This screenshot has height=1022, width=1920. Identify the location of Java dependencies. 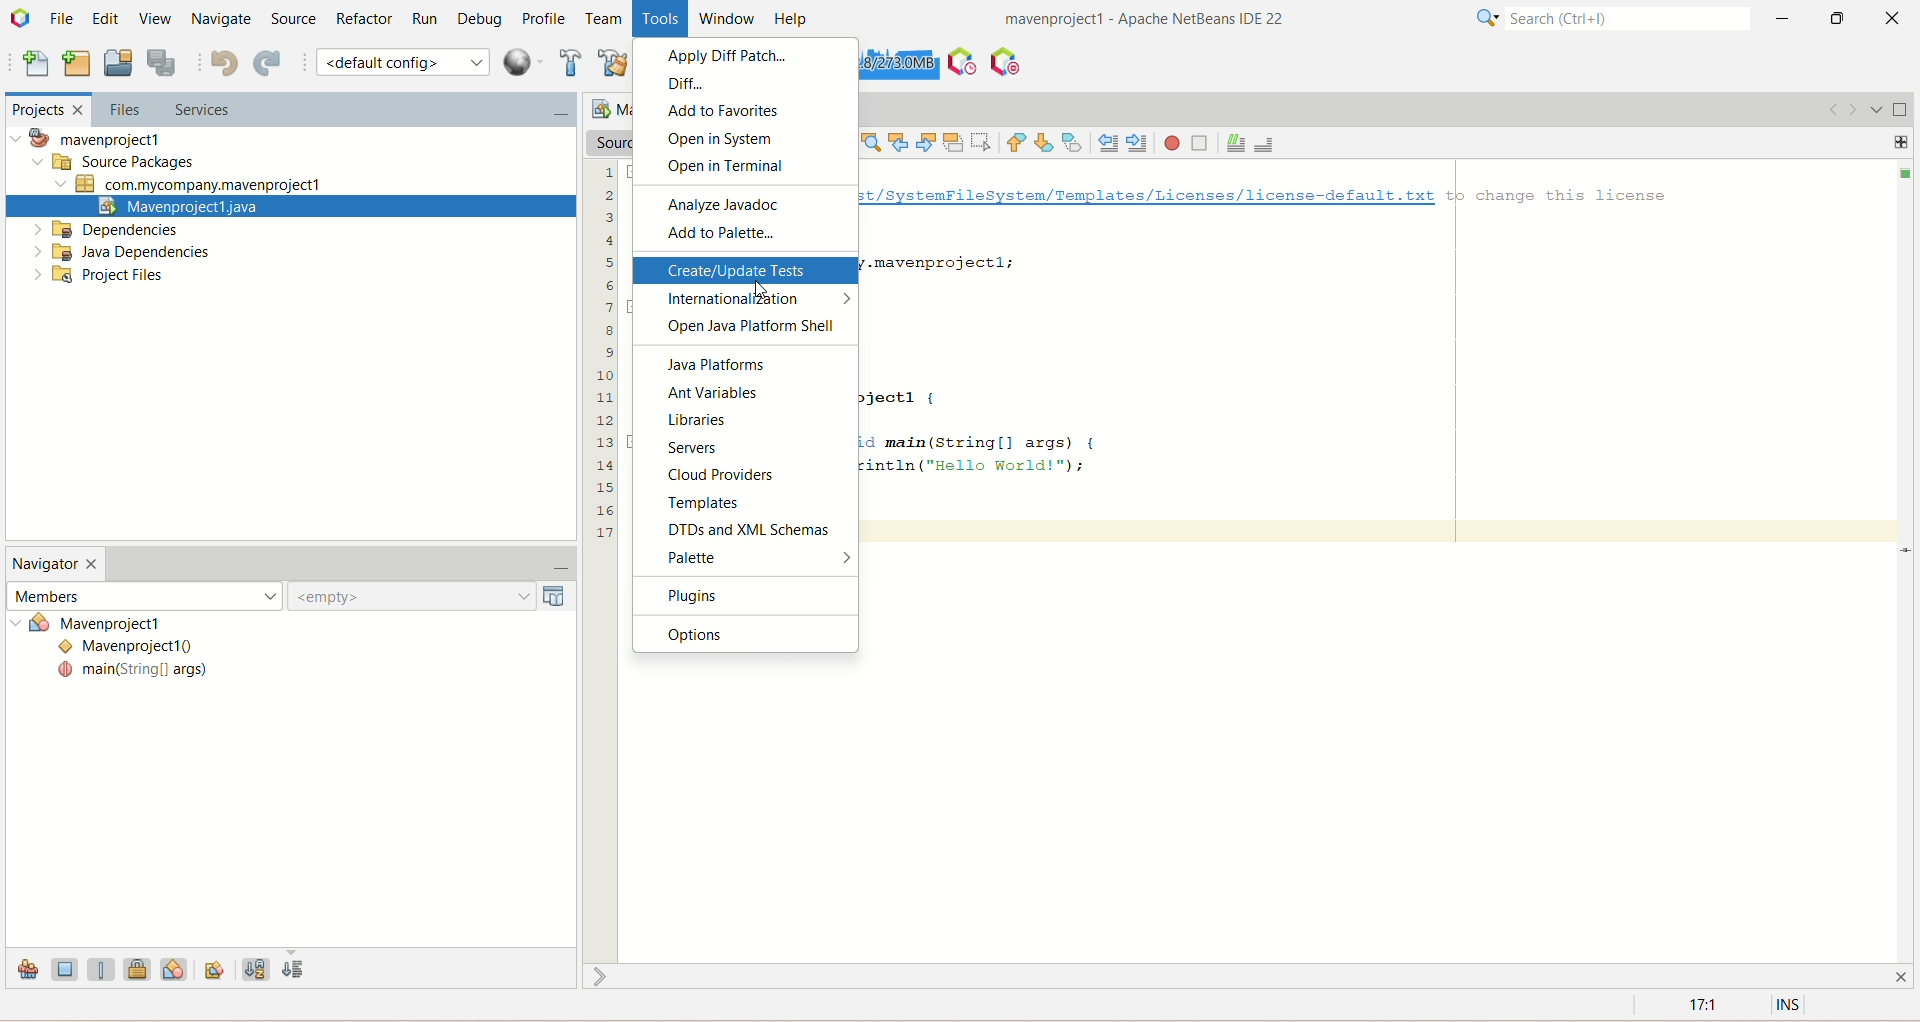
(122, 252).